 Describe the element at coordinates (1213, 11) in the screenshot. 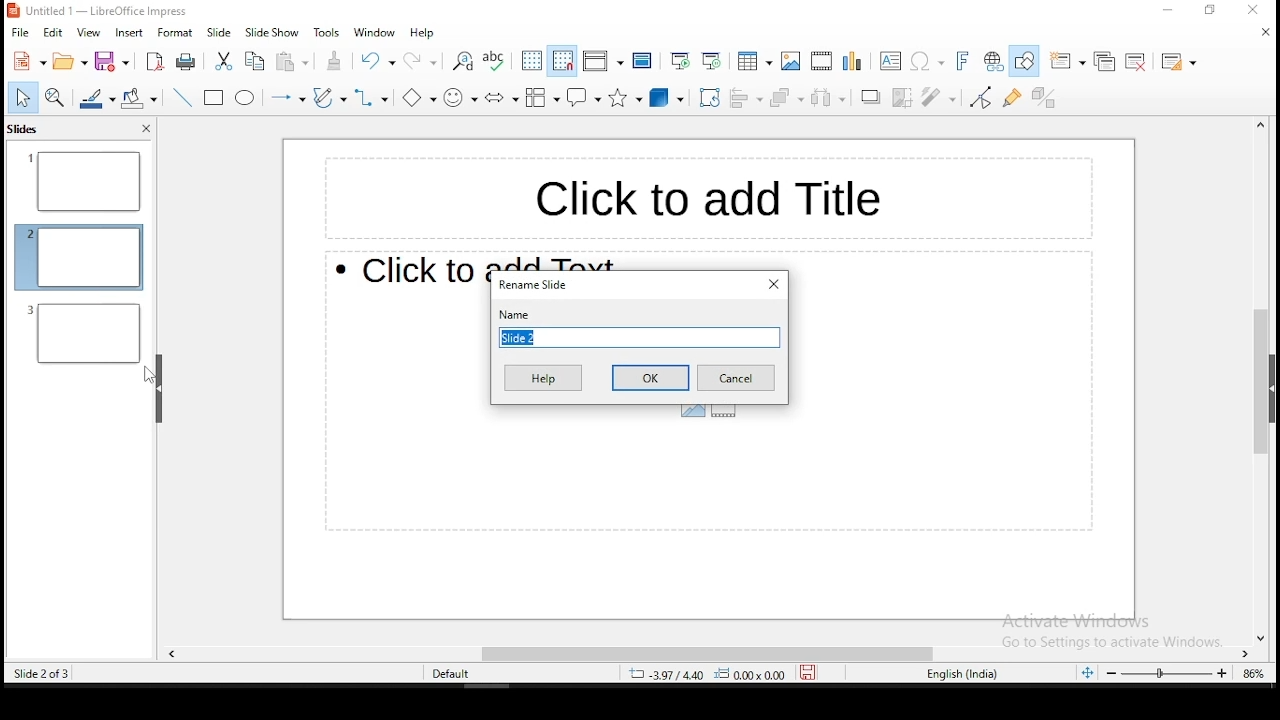

I see `restore` at that location.